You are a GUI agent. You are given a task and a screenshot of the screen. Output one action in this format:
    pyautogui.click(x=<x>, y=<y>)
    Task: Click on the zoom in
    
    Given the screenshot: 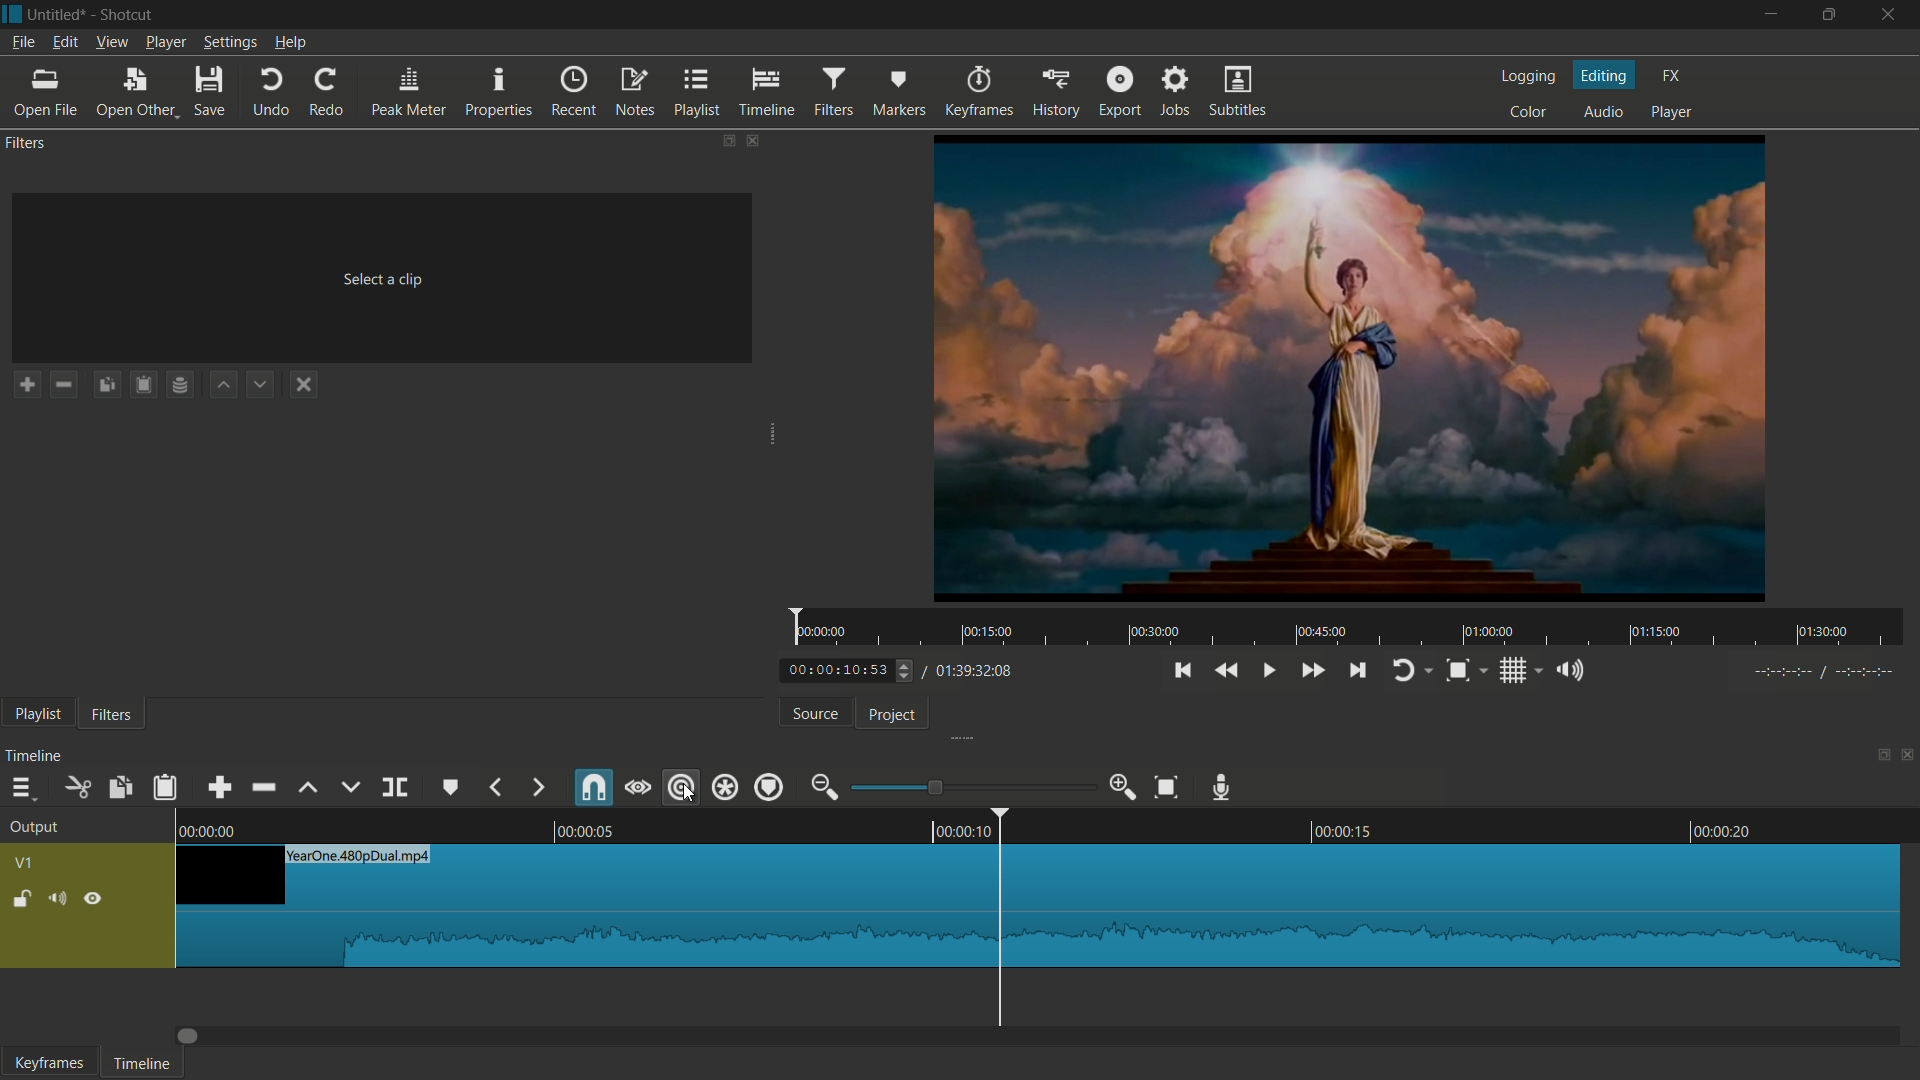 What is the action you would take?
    pyautogui.click(x=1124, y=787)
    